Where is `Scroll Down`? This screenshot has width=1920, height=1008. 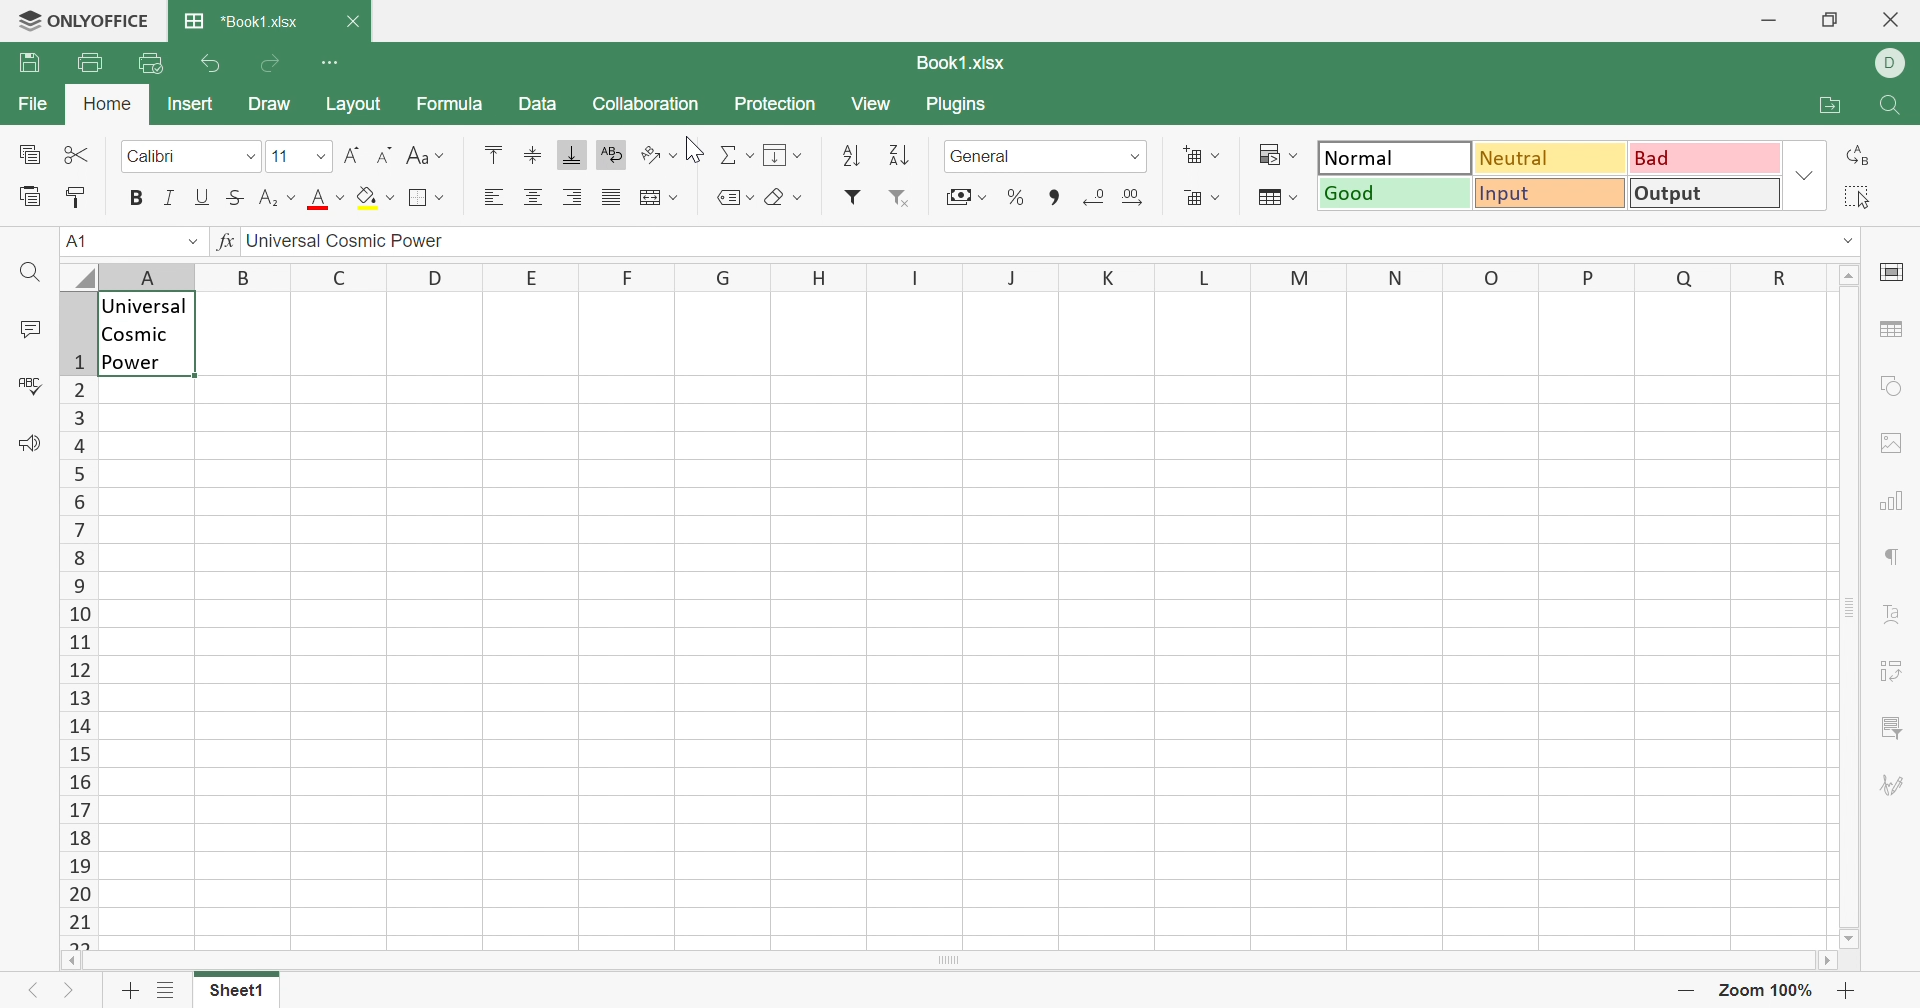 Scroll Down is located at coordinates (1849, 939).